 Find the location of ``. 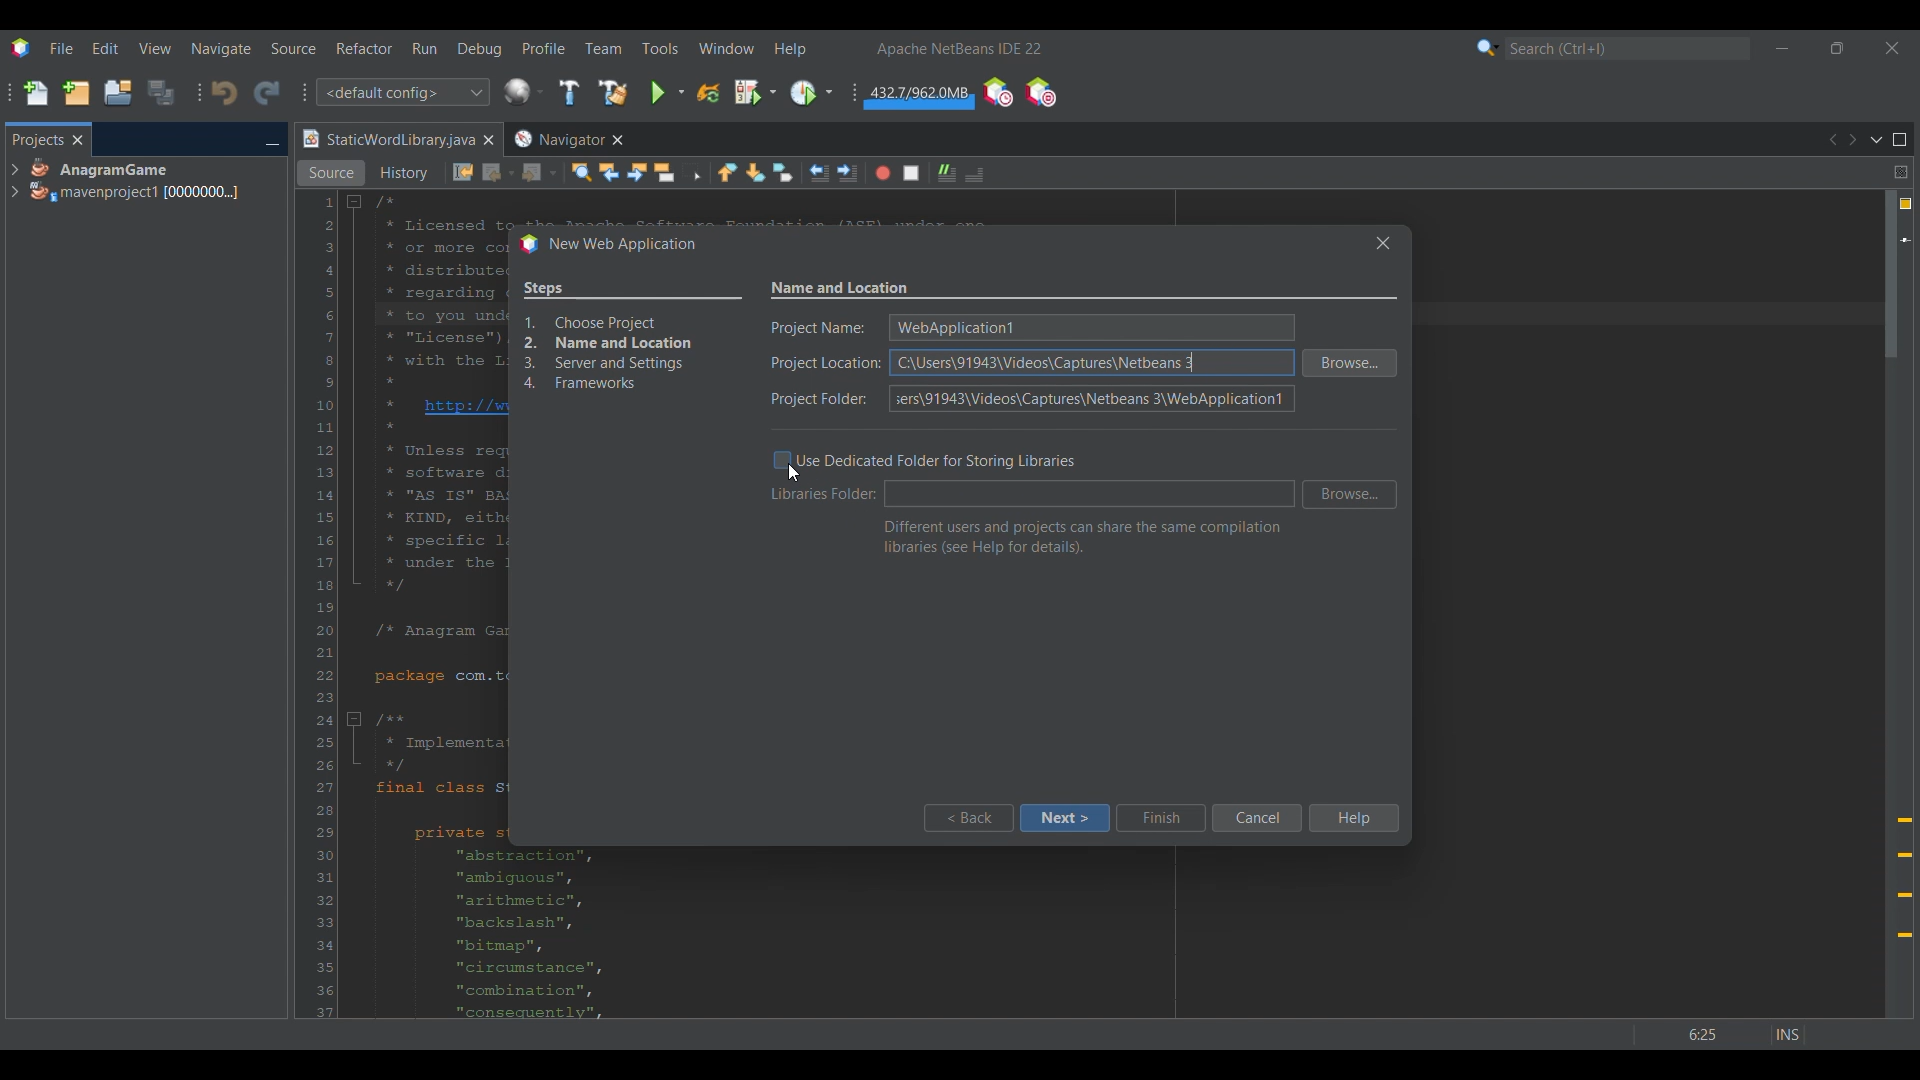

 is located at coordinates (1732, 1029).